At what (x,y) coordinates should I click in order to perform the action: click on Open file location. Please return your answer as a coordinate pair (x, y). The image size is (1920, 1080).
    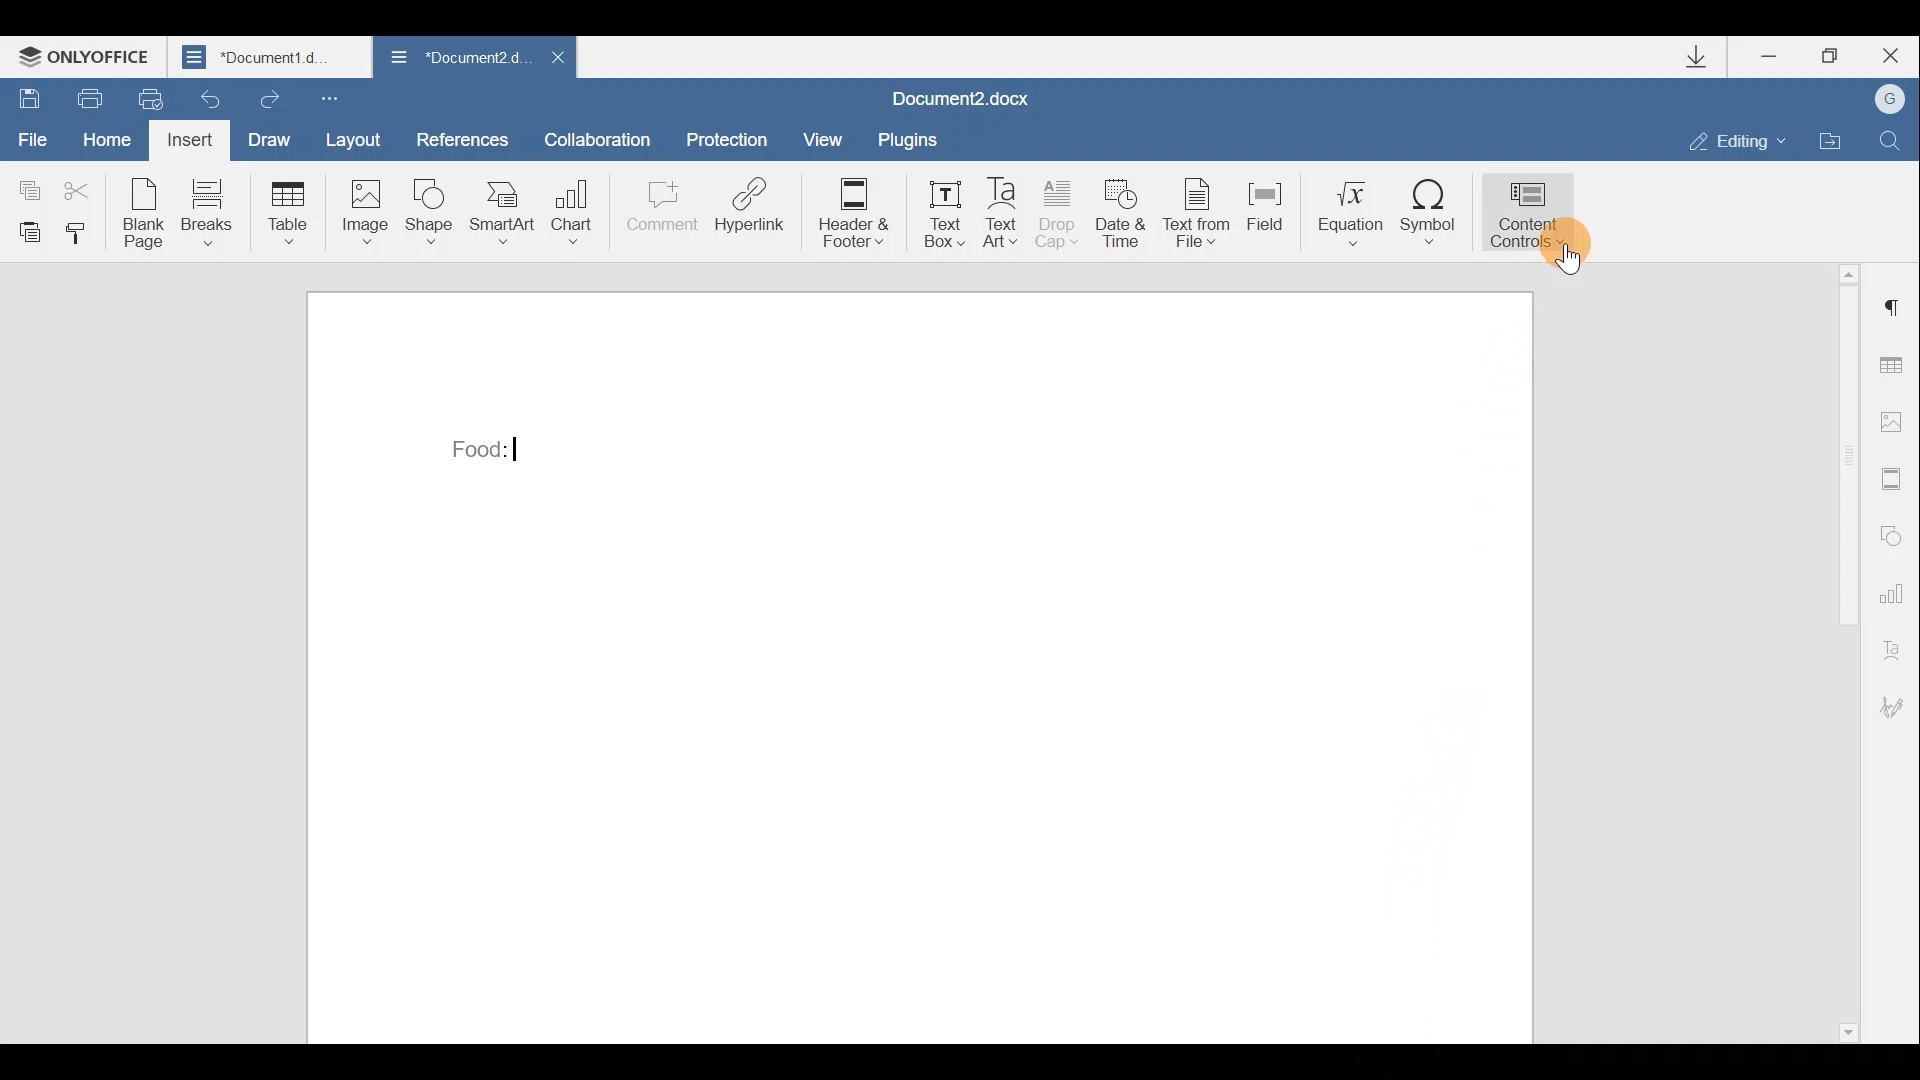
    Looking at the image, I should click on (1830, 138).